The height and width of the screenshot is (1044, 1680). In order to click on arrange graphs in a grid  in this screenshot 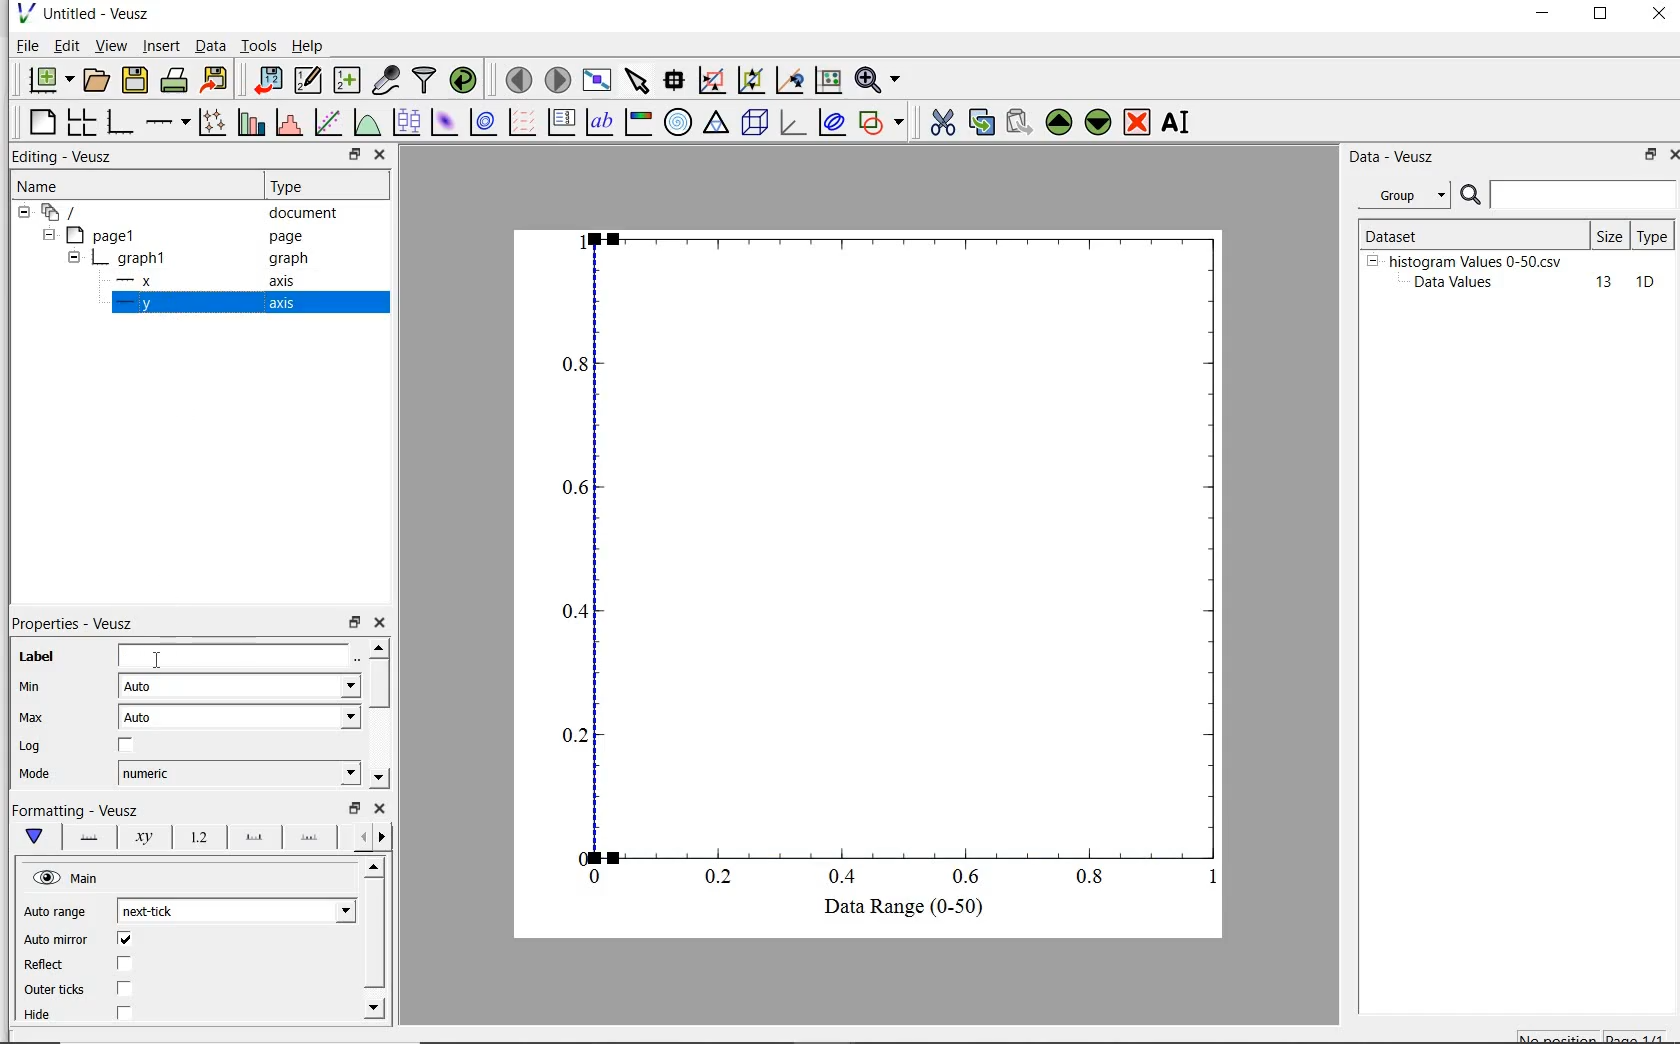, I will do `click(84, 119)`.